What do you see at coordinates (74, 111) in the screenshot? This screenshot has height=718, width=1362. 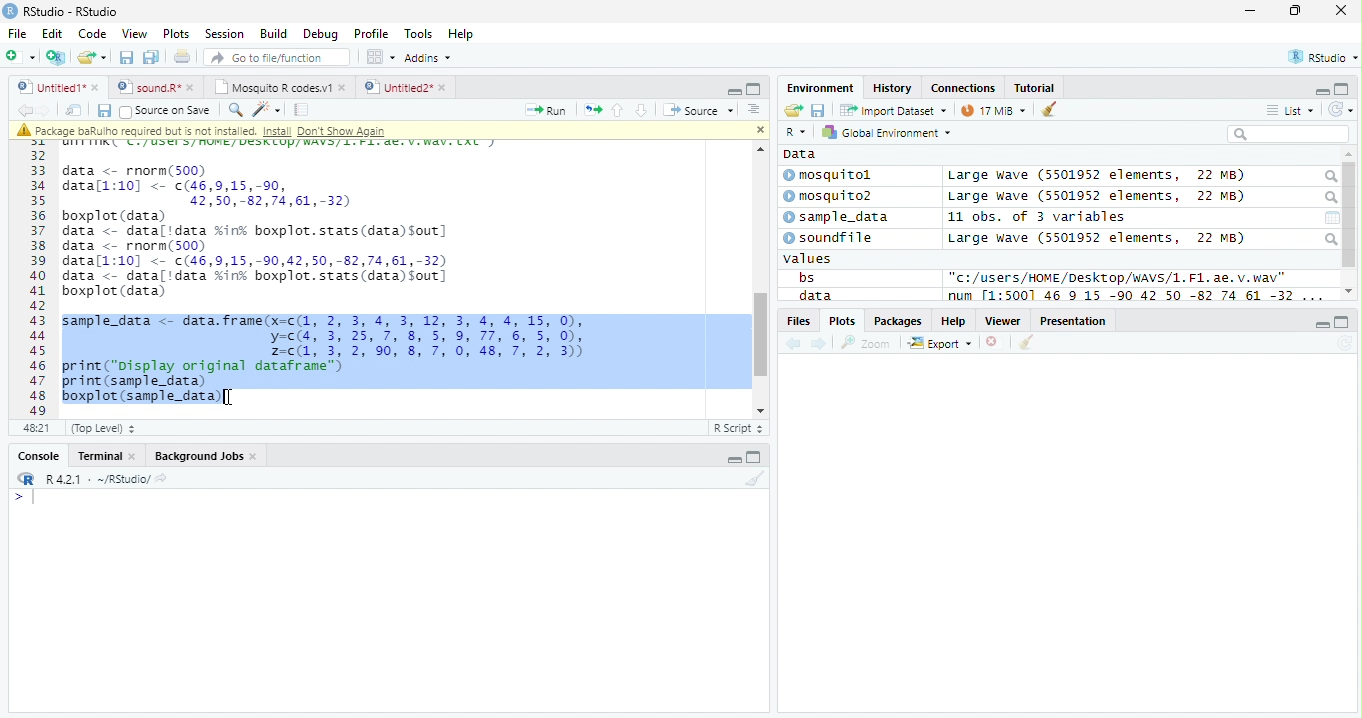 I see `Show in new window` at bounding box center [74, 111].